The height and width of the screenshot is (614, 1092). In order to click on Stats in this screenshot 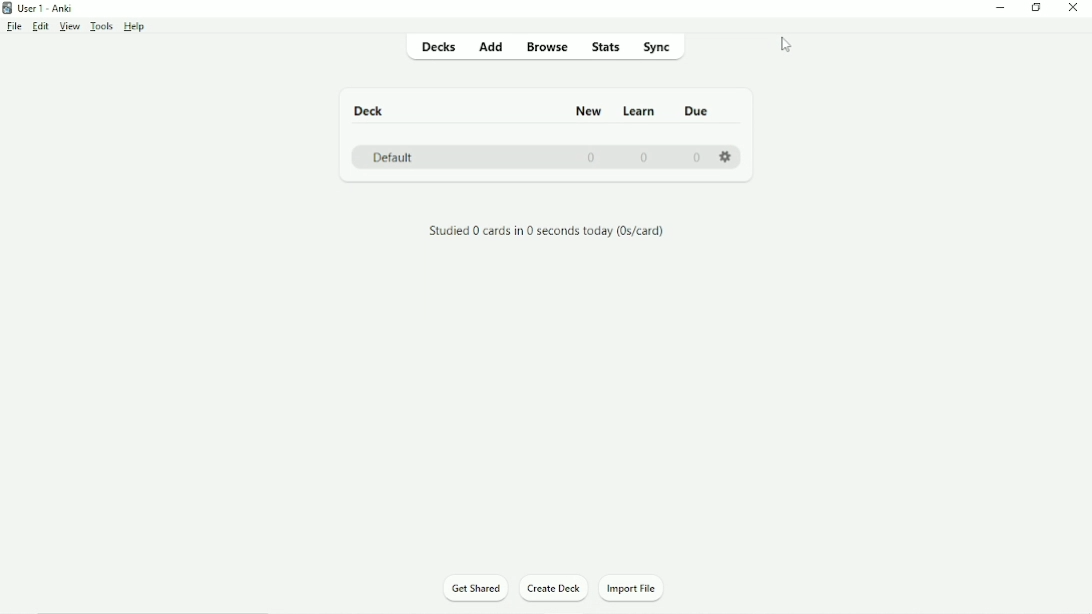, I will do `click(606, 48)`.